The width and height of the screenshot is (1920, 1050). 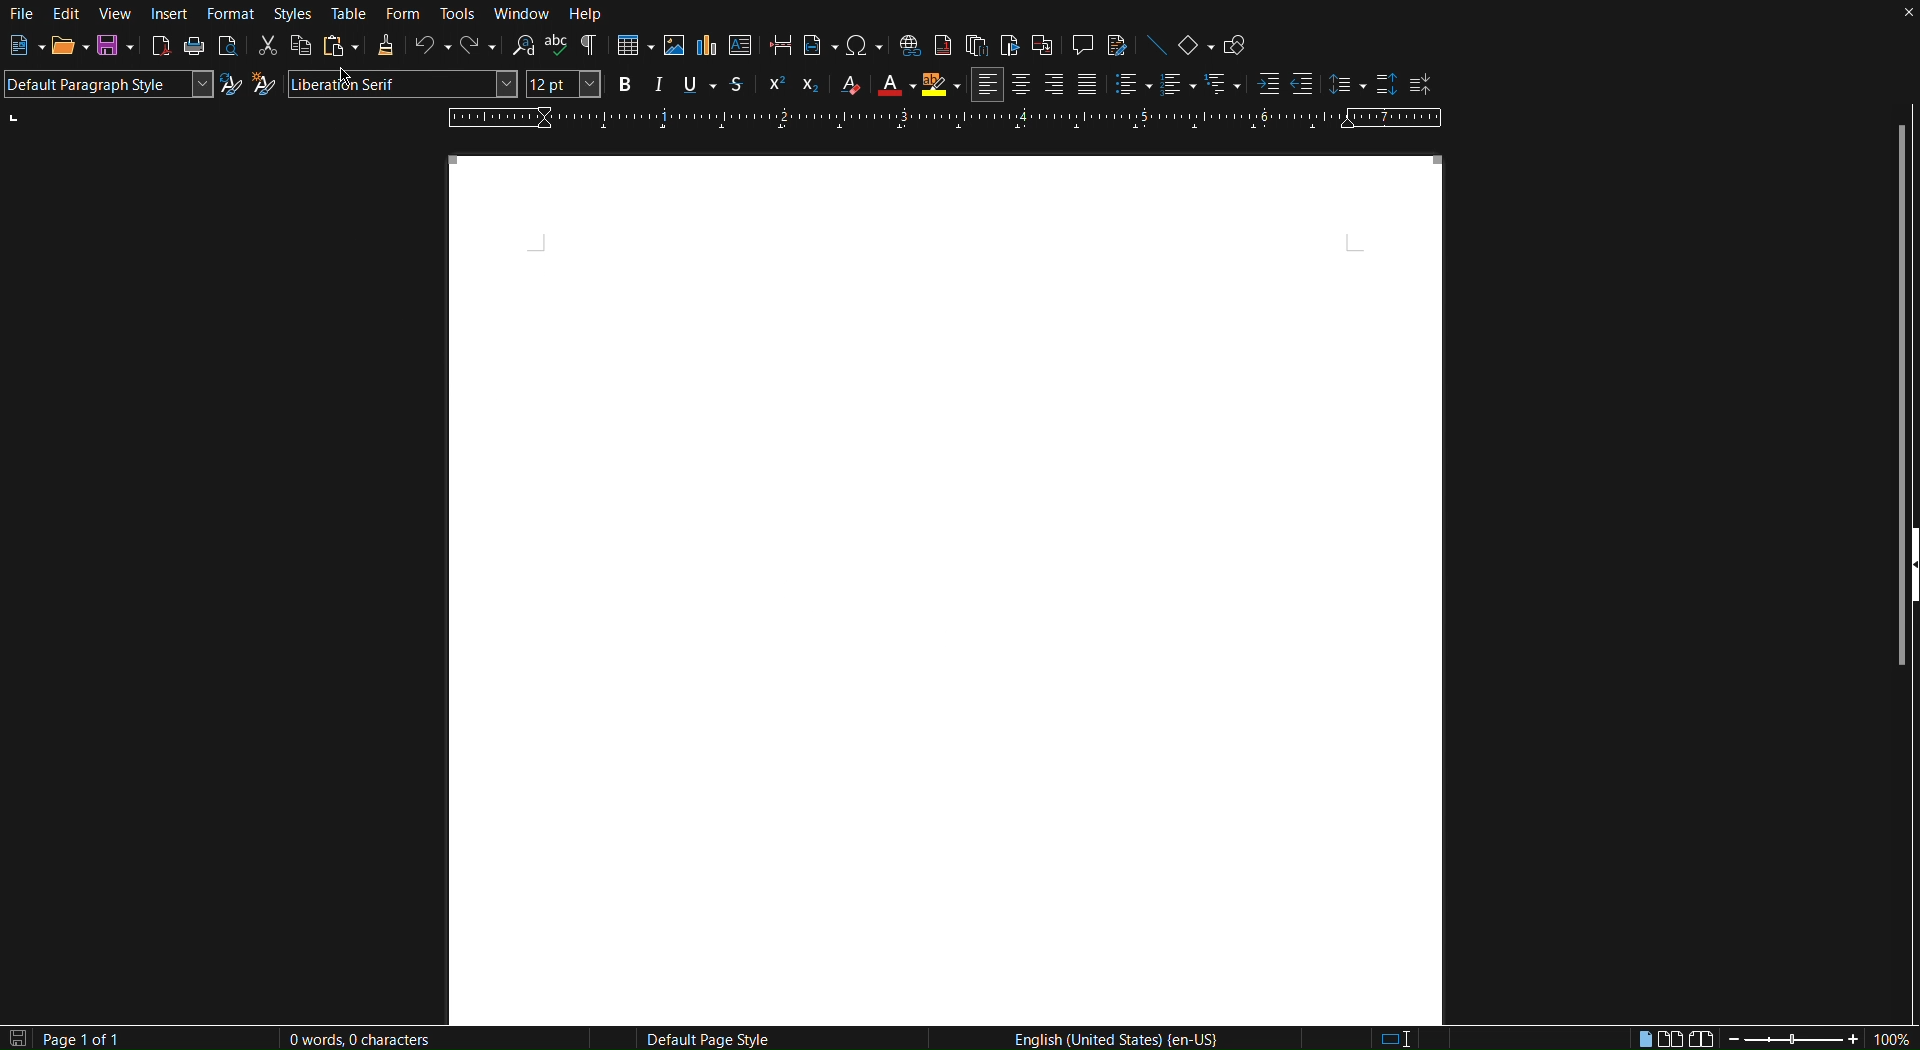 I want to click on Copy, so click(x=300, y=48).